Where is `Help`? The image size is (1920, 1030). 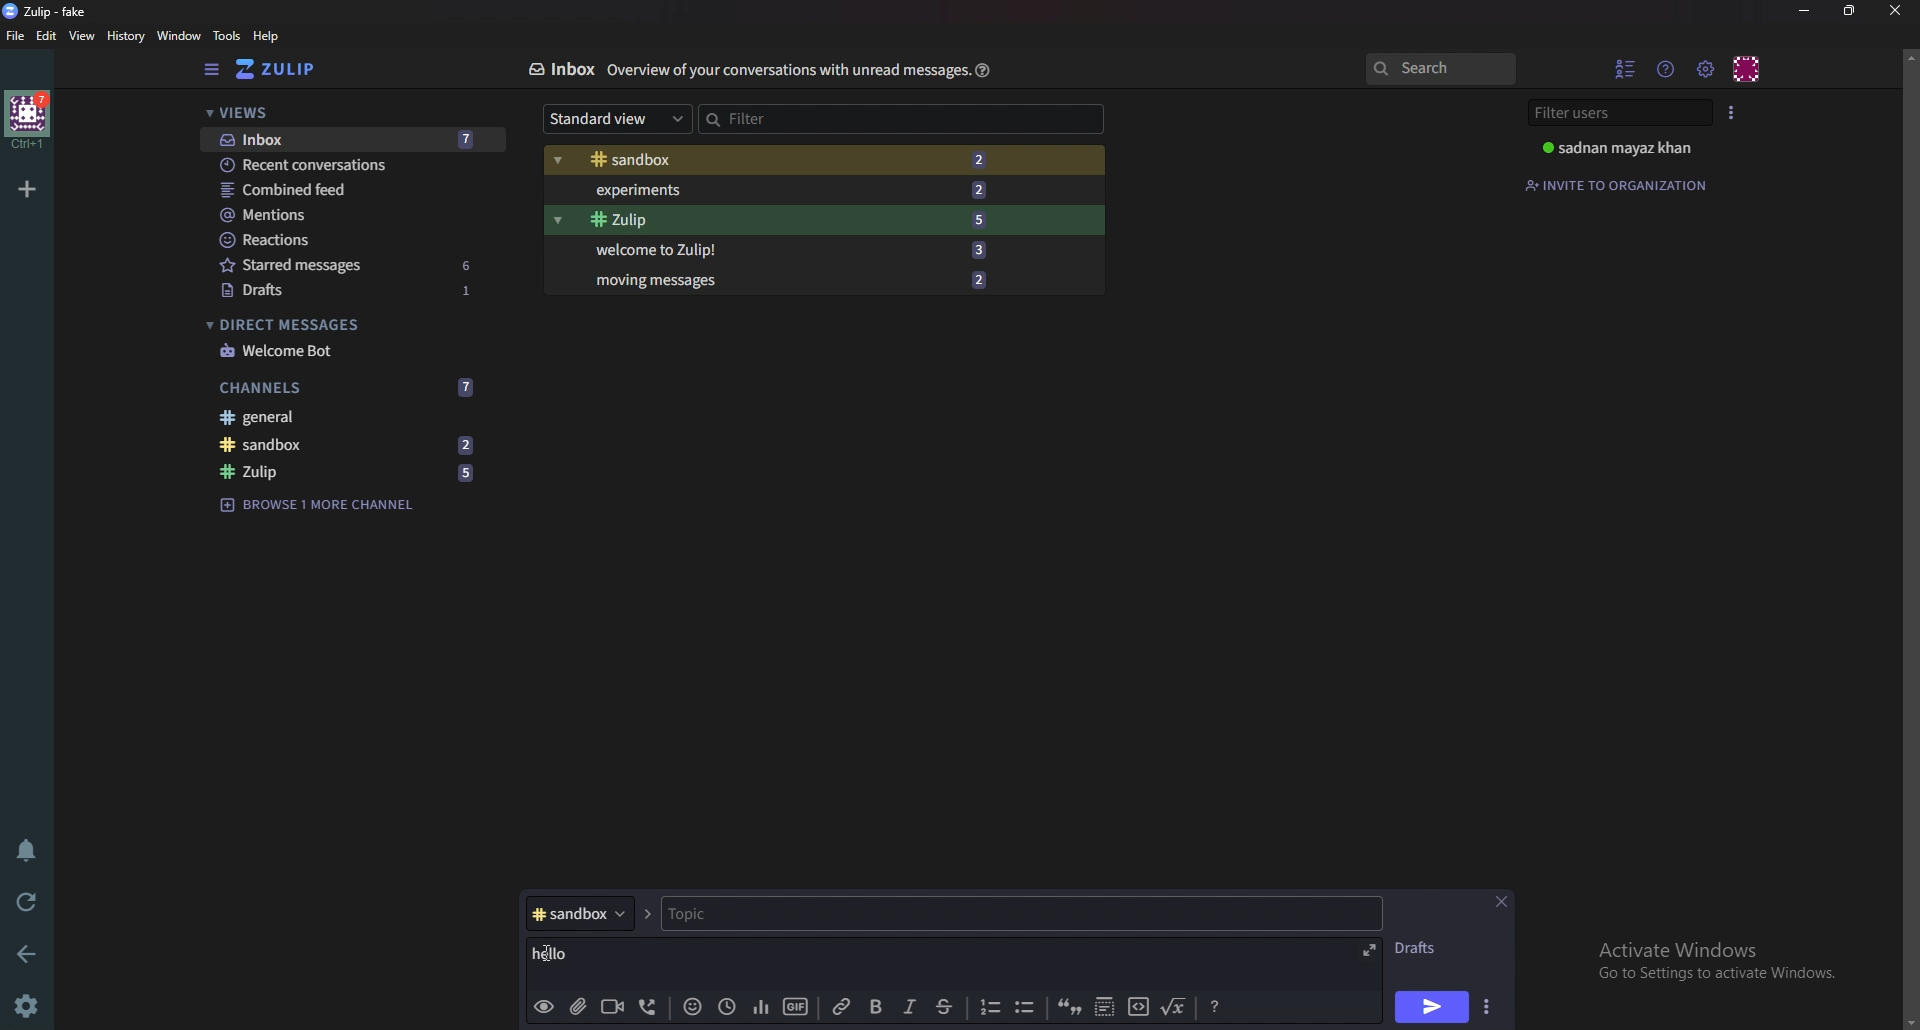 Help is located at coordinates (981, 70).